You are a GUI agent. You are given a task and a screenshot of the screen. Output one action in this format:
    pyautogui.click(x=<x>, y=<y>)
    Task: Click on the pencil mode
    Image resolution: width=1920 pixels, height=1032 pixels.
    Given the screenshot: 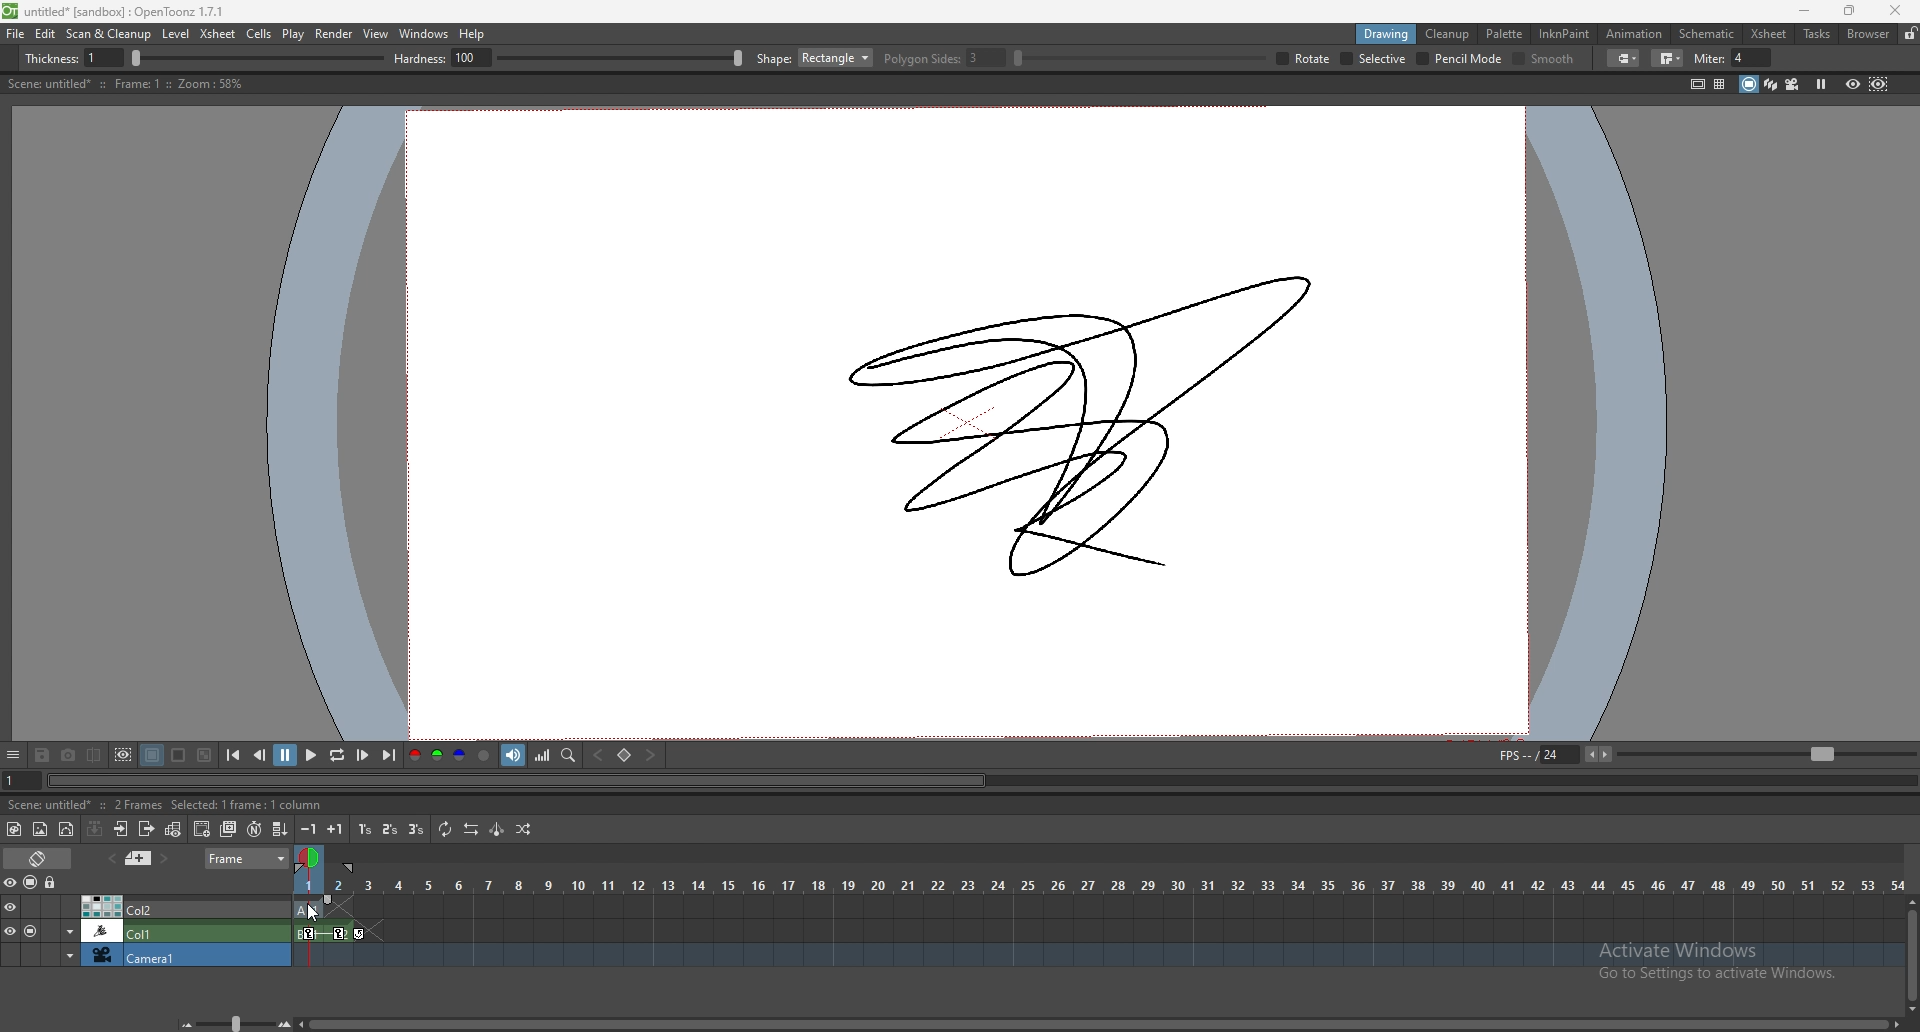 What is the action you would take?
    pyautogui.click(x=1461, y=58)
    